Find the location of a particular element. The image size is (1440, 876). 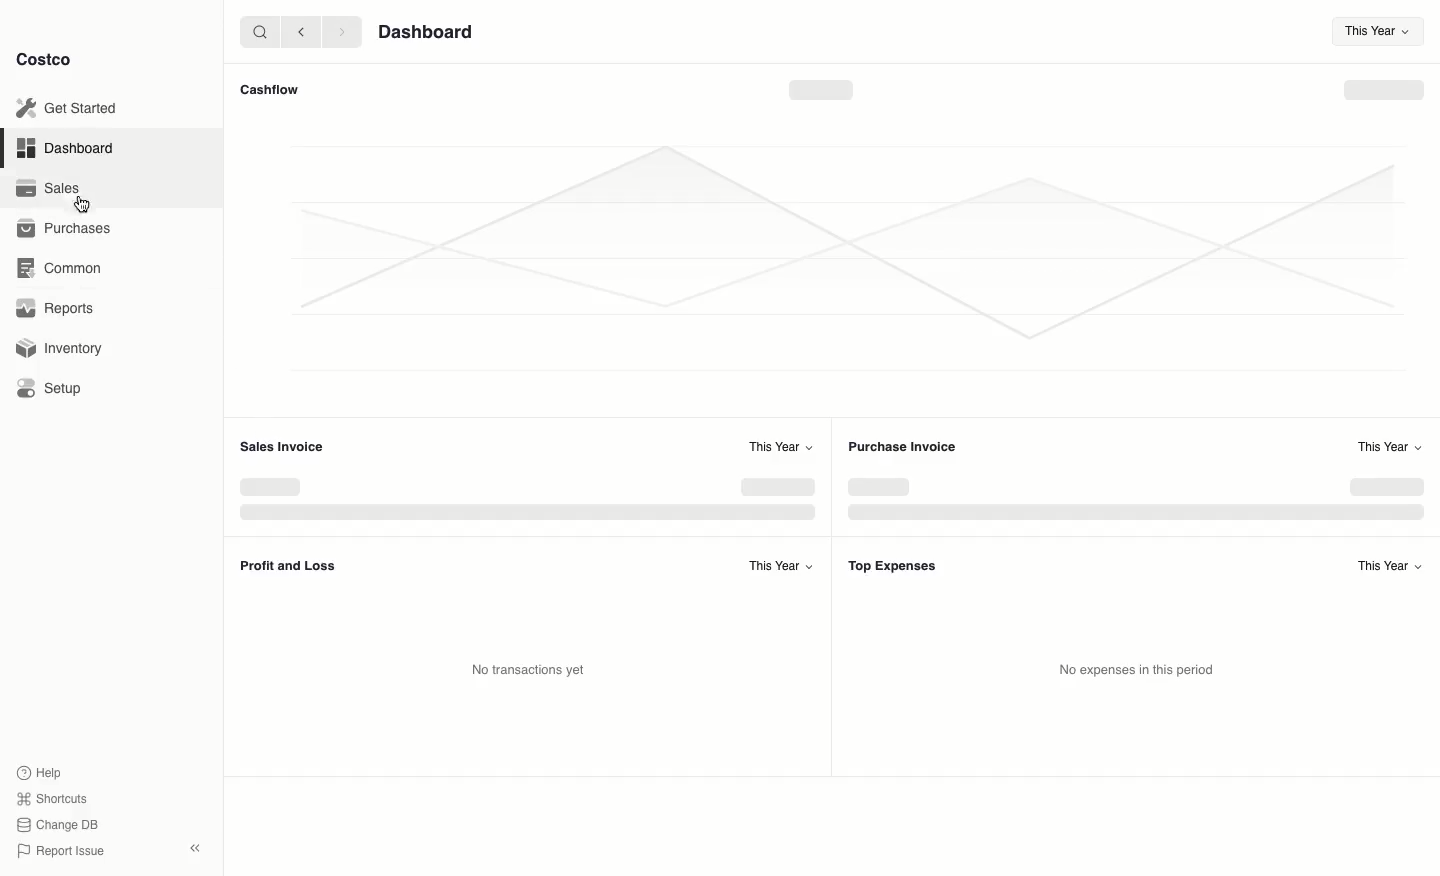

Search is located at coordinates (257, 31).